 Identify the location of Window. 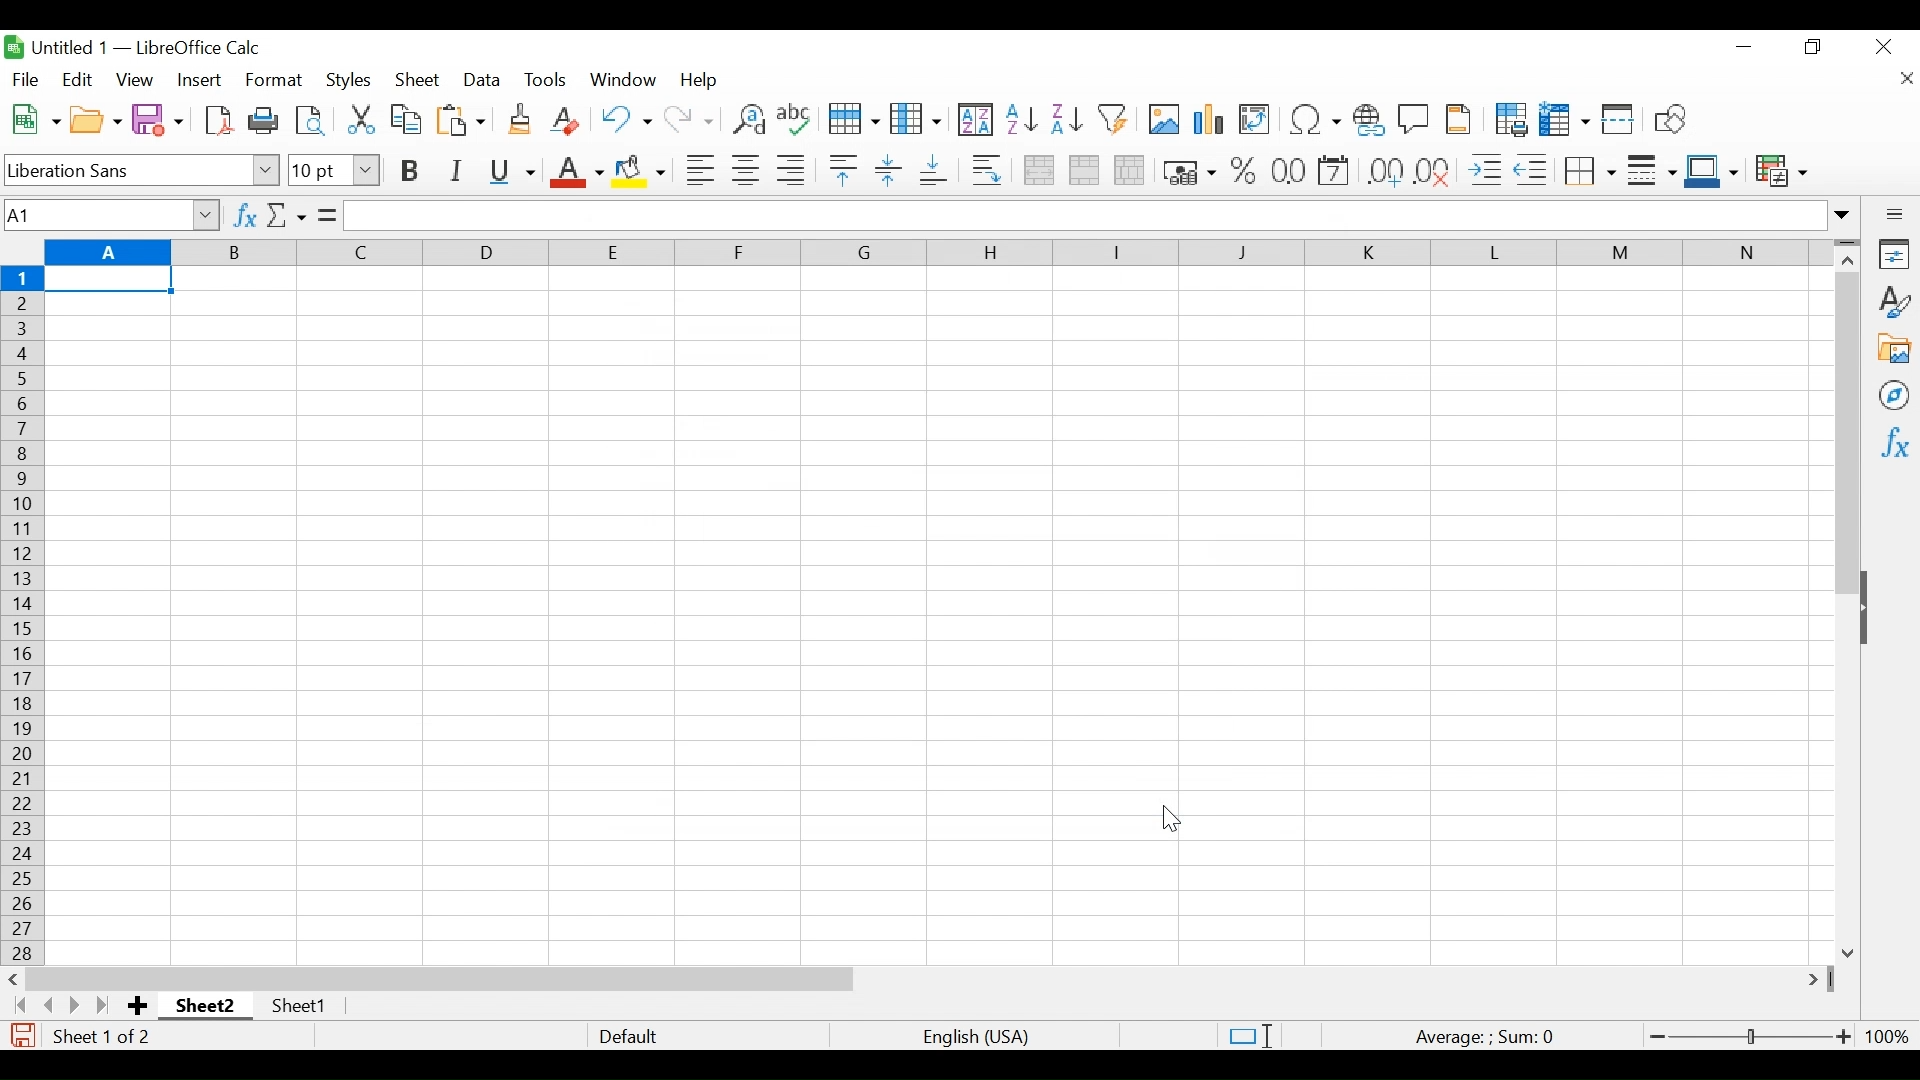
(623, 80).